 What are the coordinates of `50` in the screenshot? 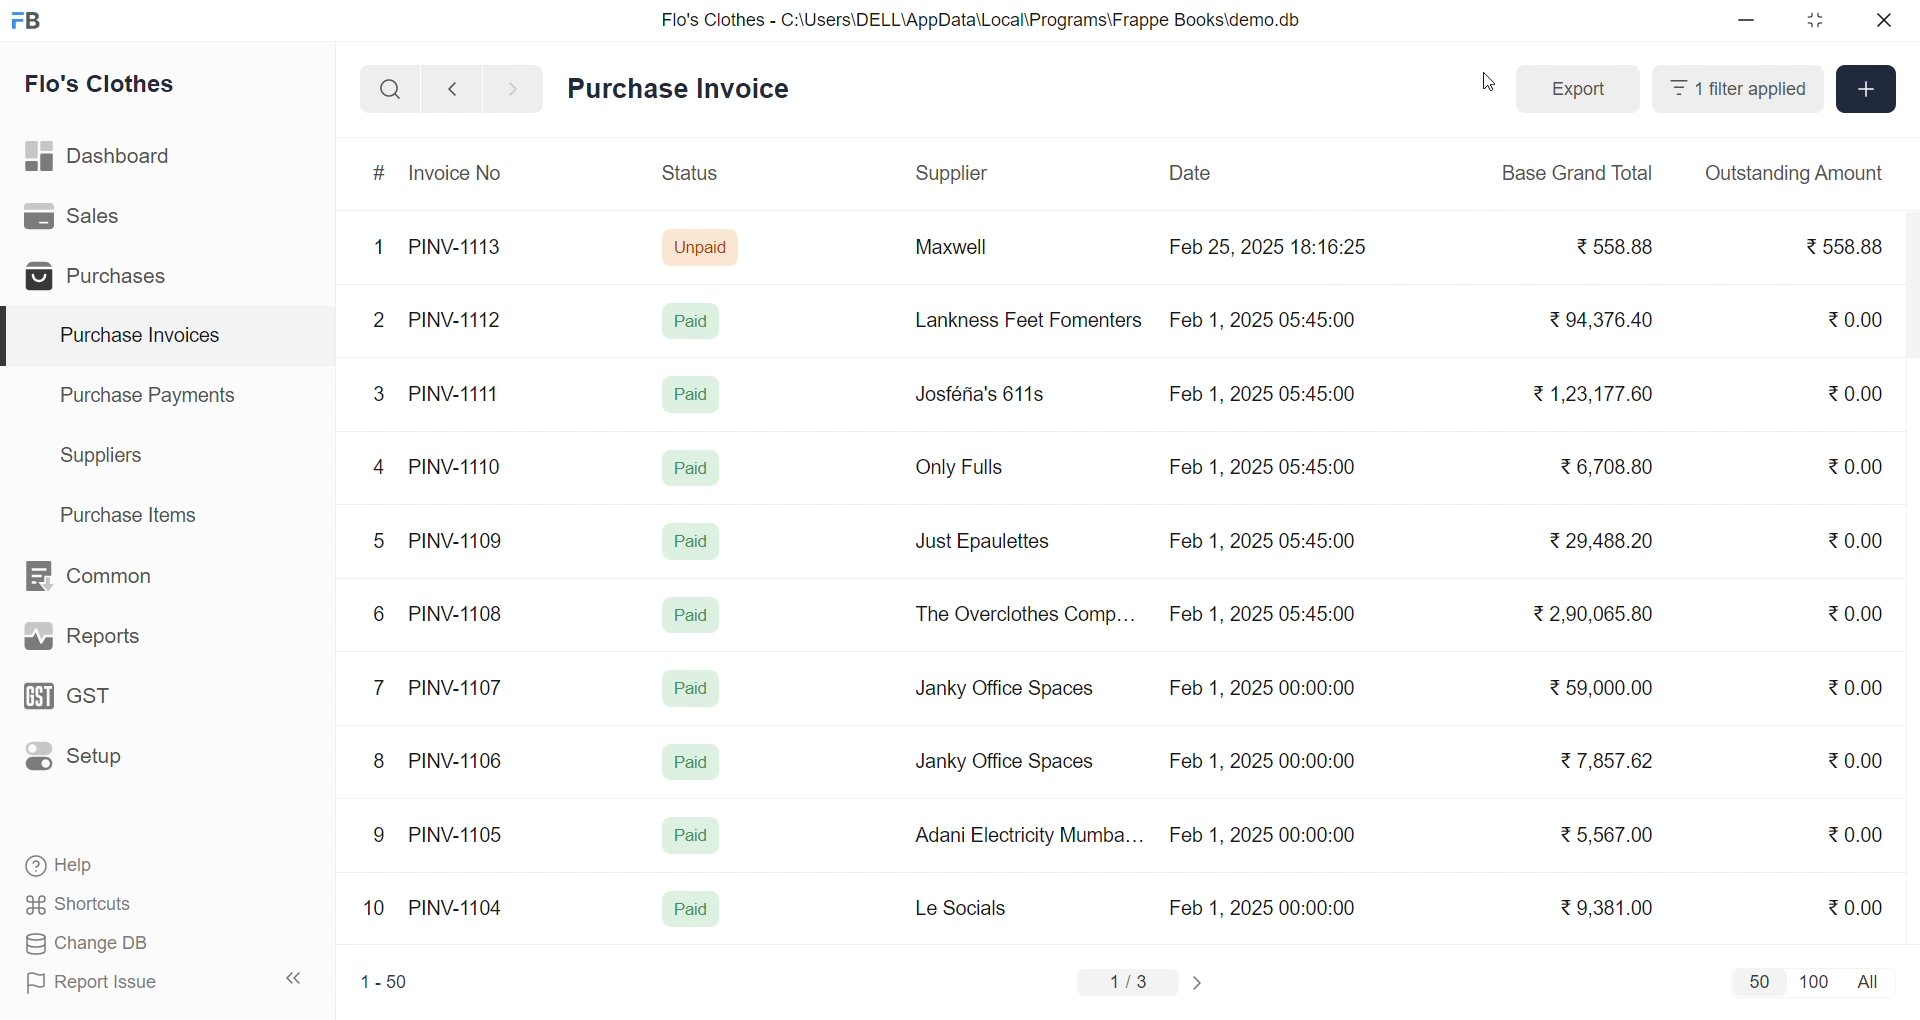 It's located at (1758, 981).